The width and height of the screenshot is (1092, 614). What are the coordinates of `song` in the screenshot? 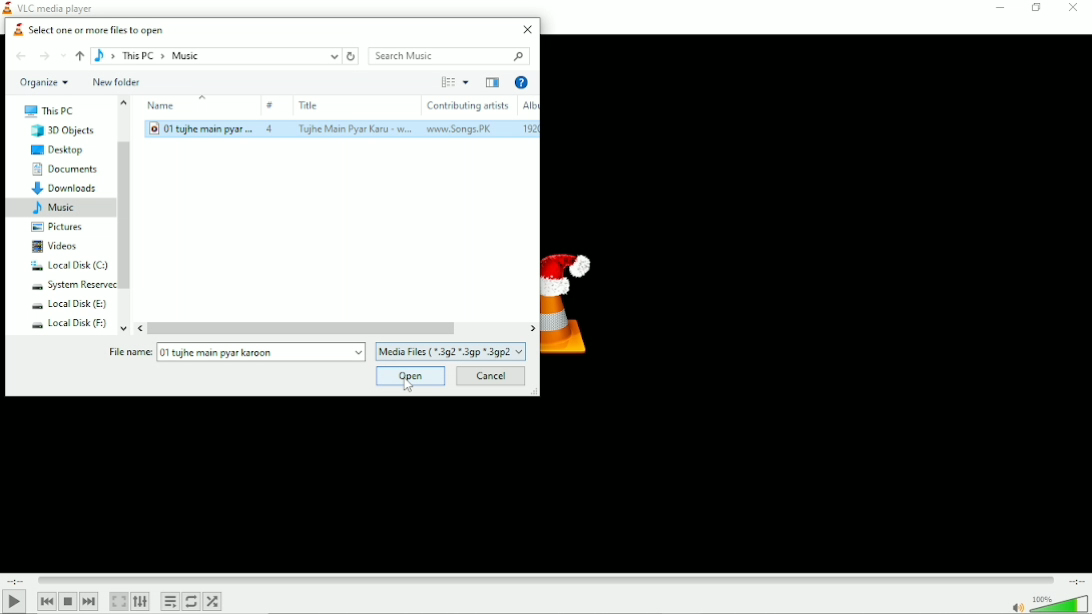 It's located at (341, 132).